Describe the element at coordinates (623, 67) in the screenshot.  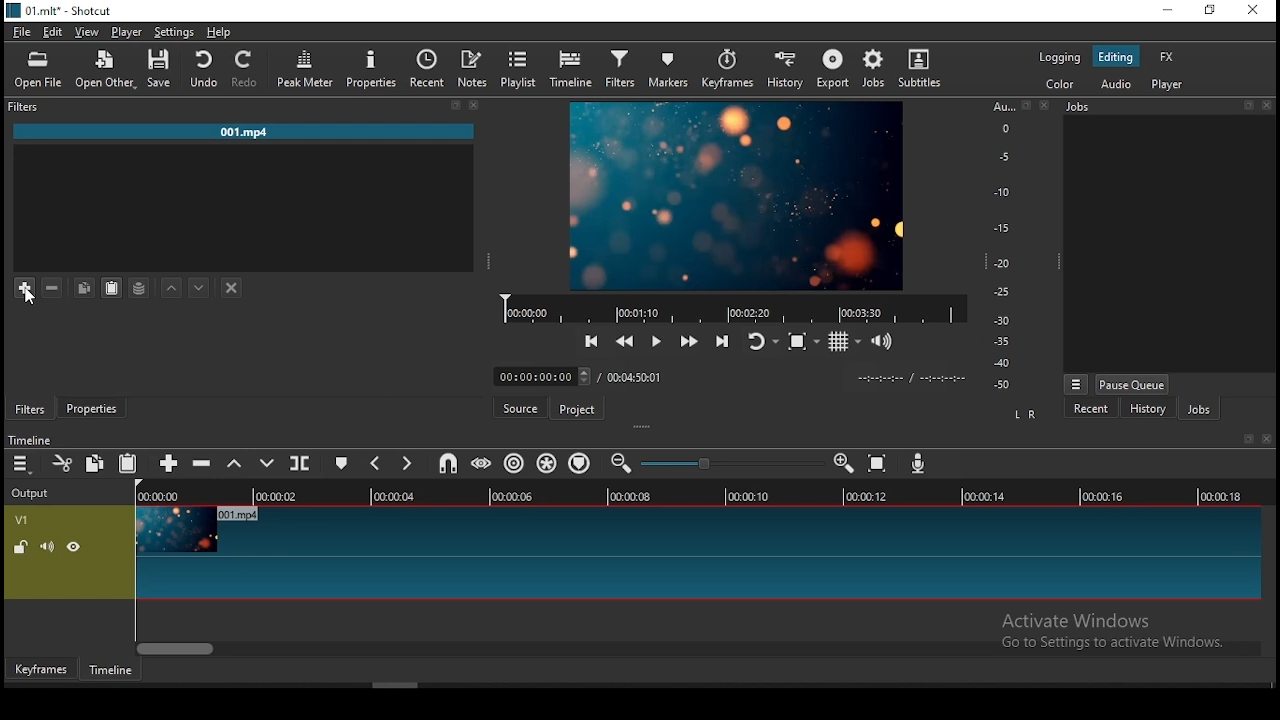
I see `filters` at that location.